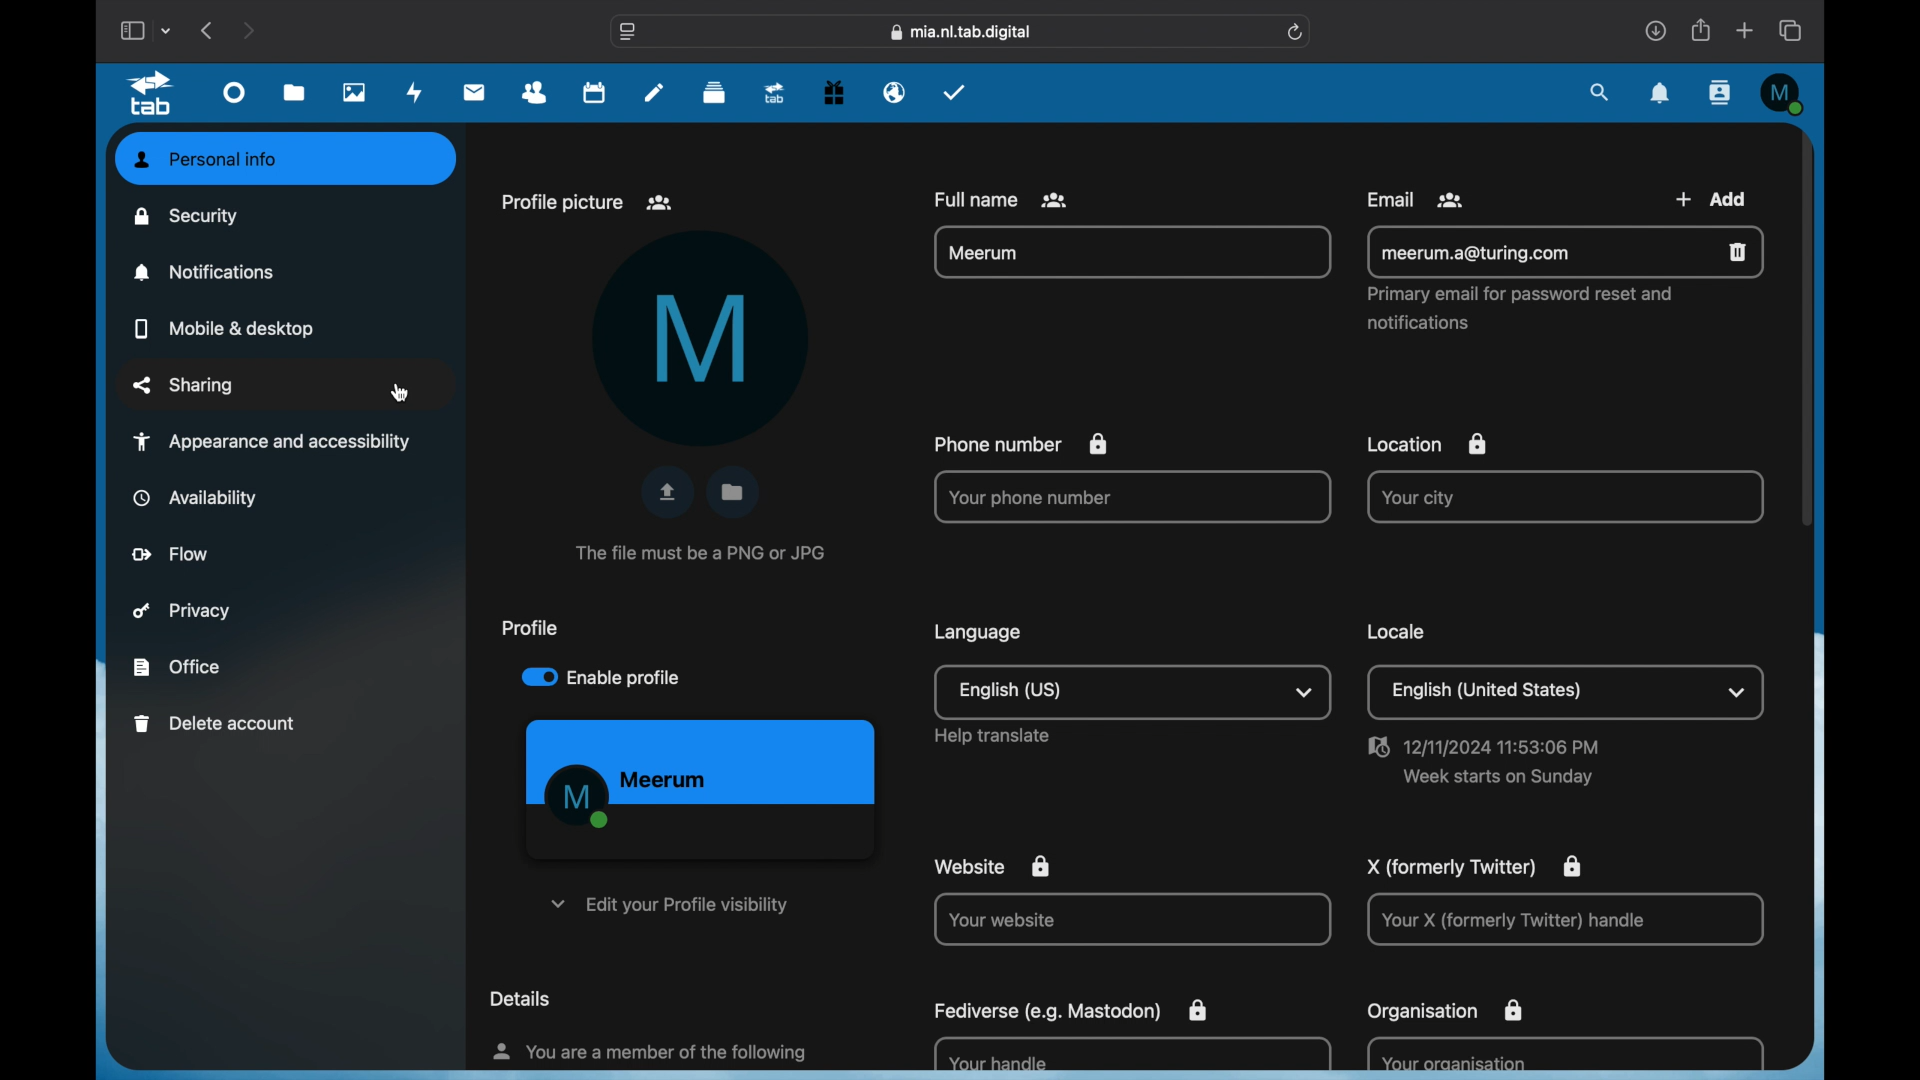 This screenshot has width=1920, height=1080. What do you see at coordinates (1806, 329) in the screenshot?
I see `scroll box` at bounding box center [1806, 329].